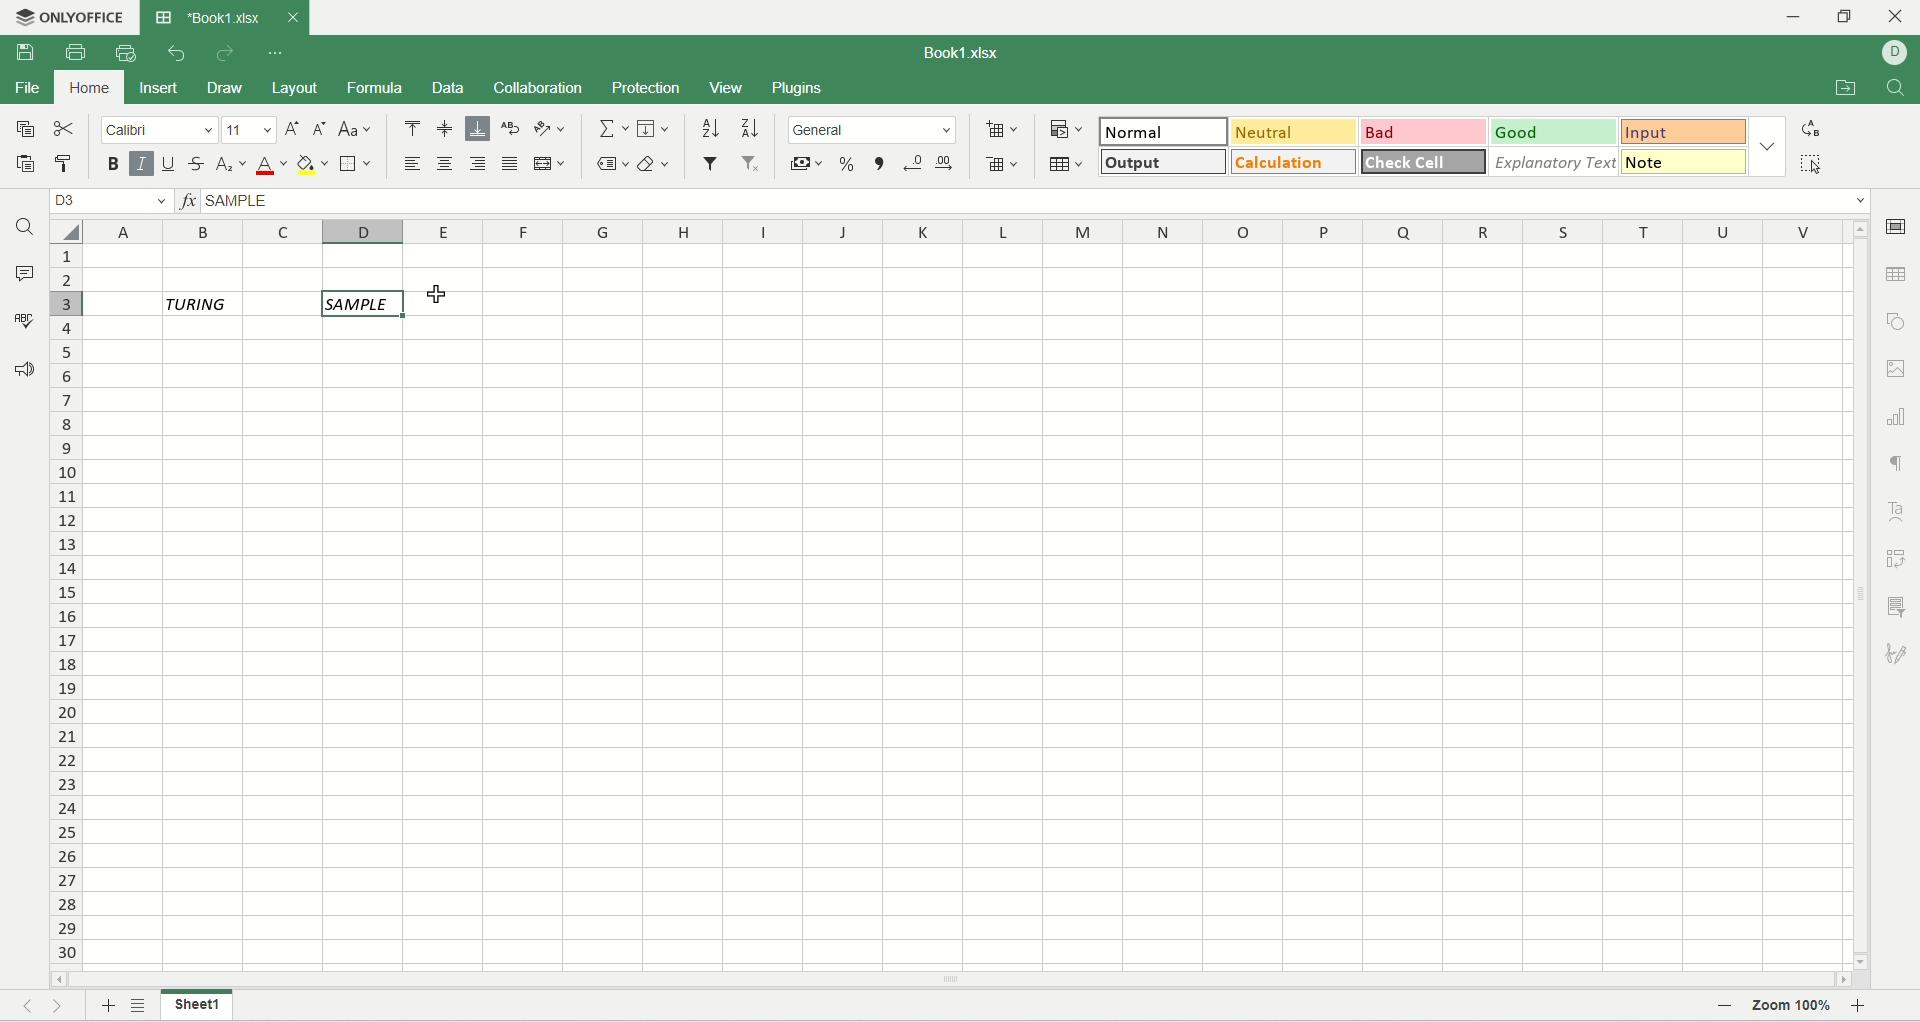  Describe the element at coordinates (747, 131) in the screenshot. I see `sort descending` at that location.